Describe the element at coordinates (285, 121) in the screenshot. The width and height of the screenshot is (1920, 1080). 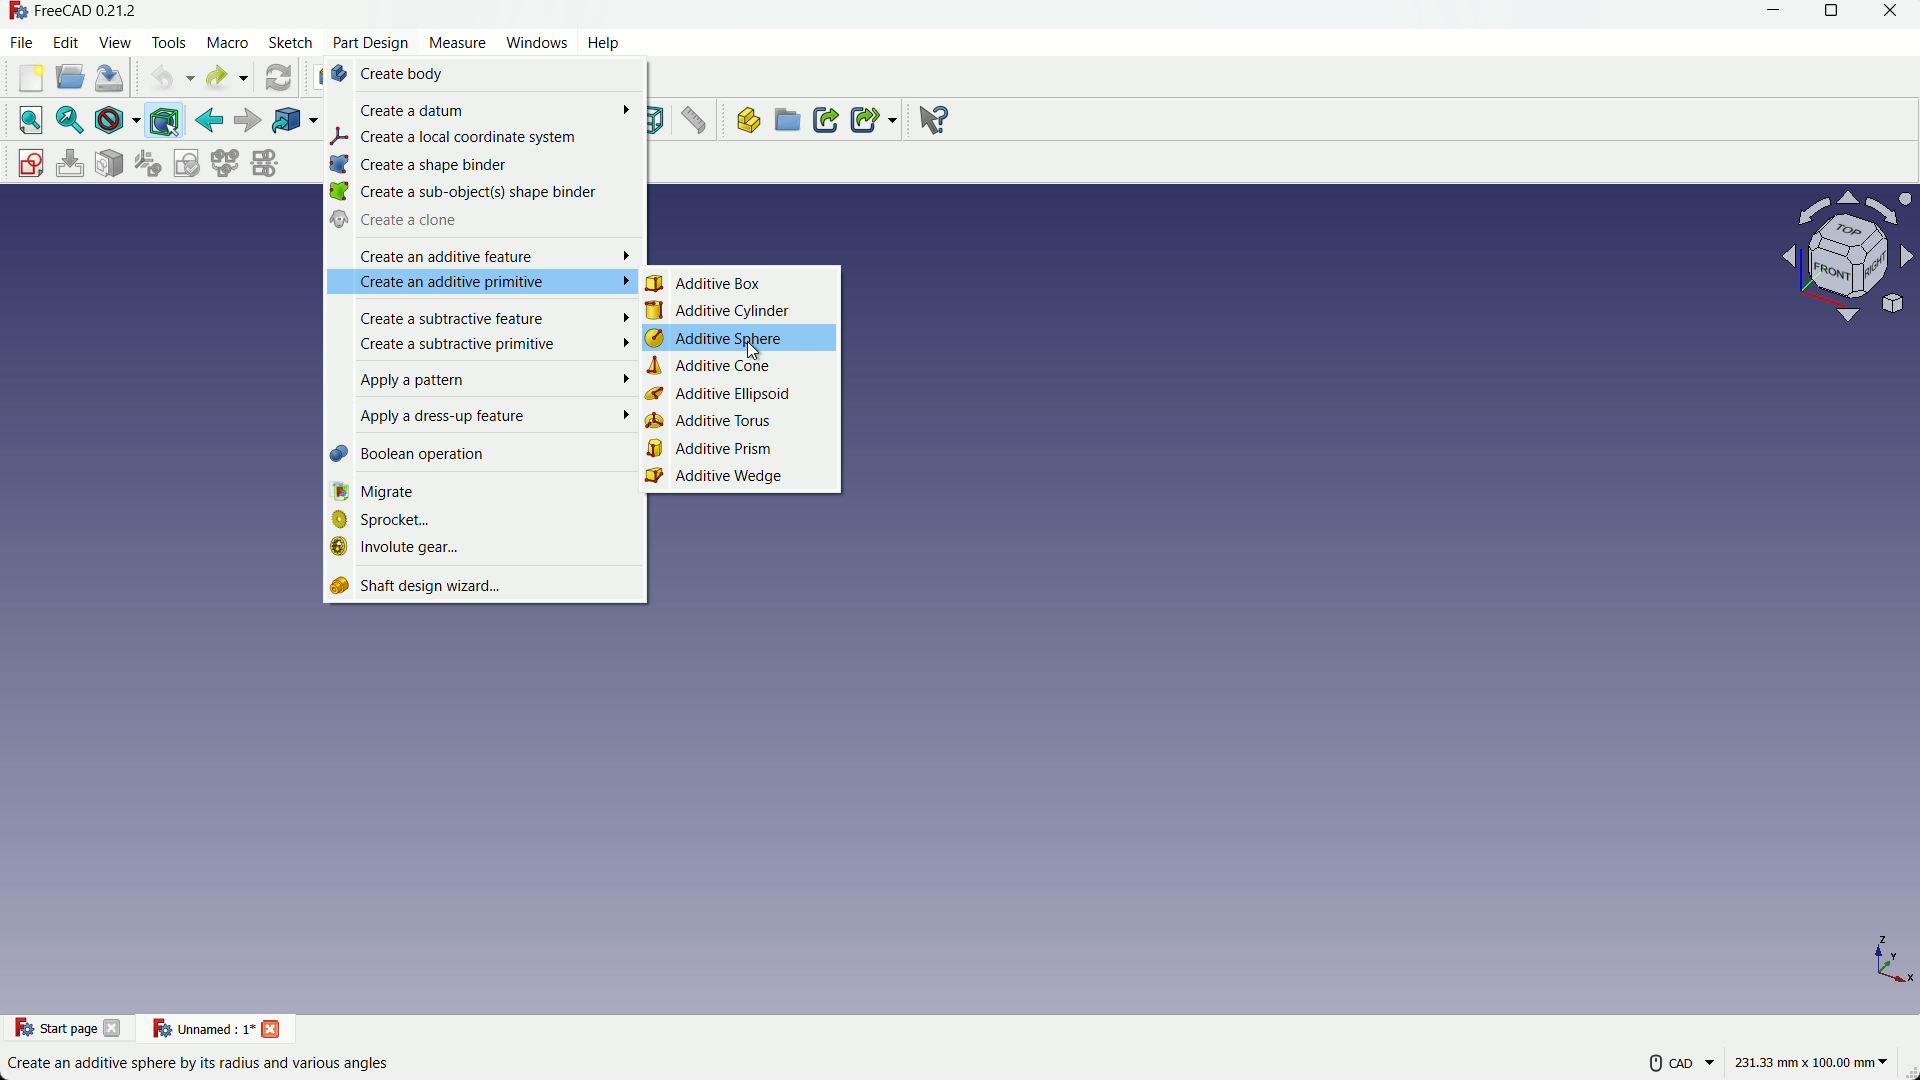
I see `link object` at that location.